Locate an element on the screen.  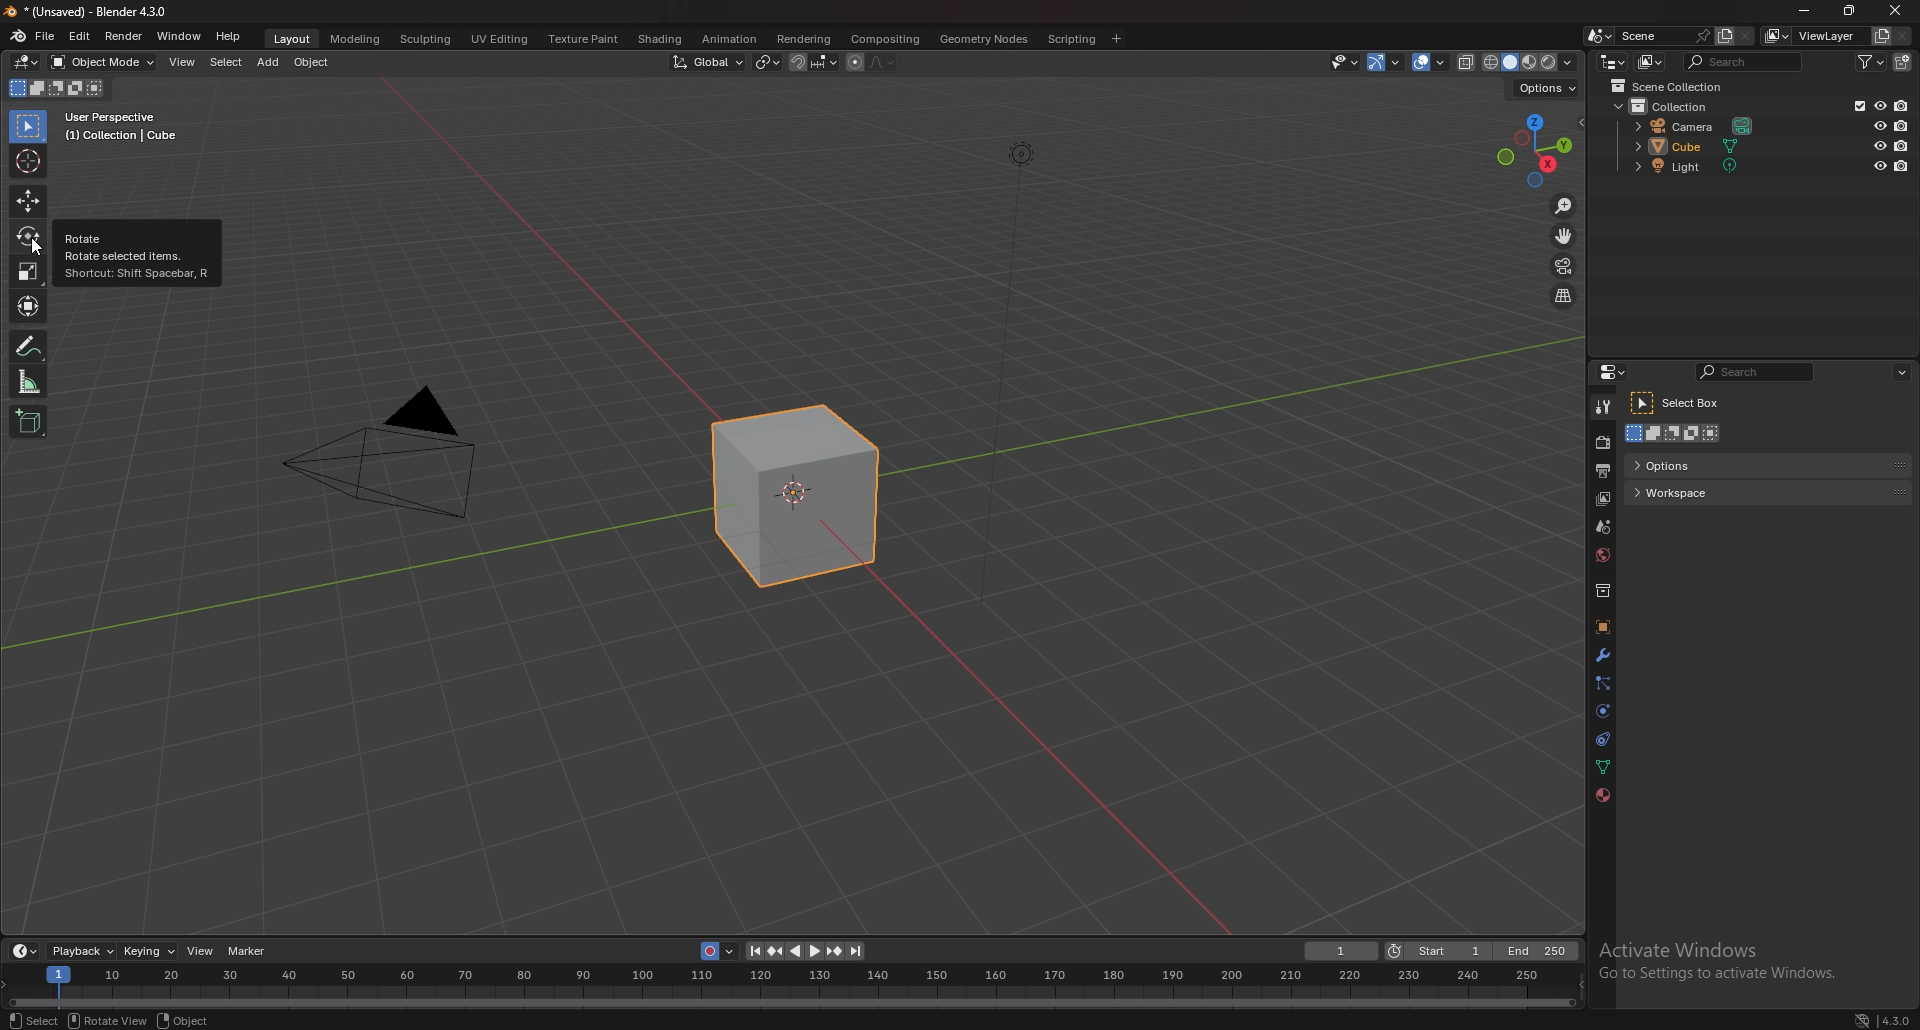
window is located at coordinates (178, 36).